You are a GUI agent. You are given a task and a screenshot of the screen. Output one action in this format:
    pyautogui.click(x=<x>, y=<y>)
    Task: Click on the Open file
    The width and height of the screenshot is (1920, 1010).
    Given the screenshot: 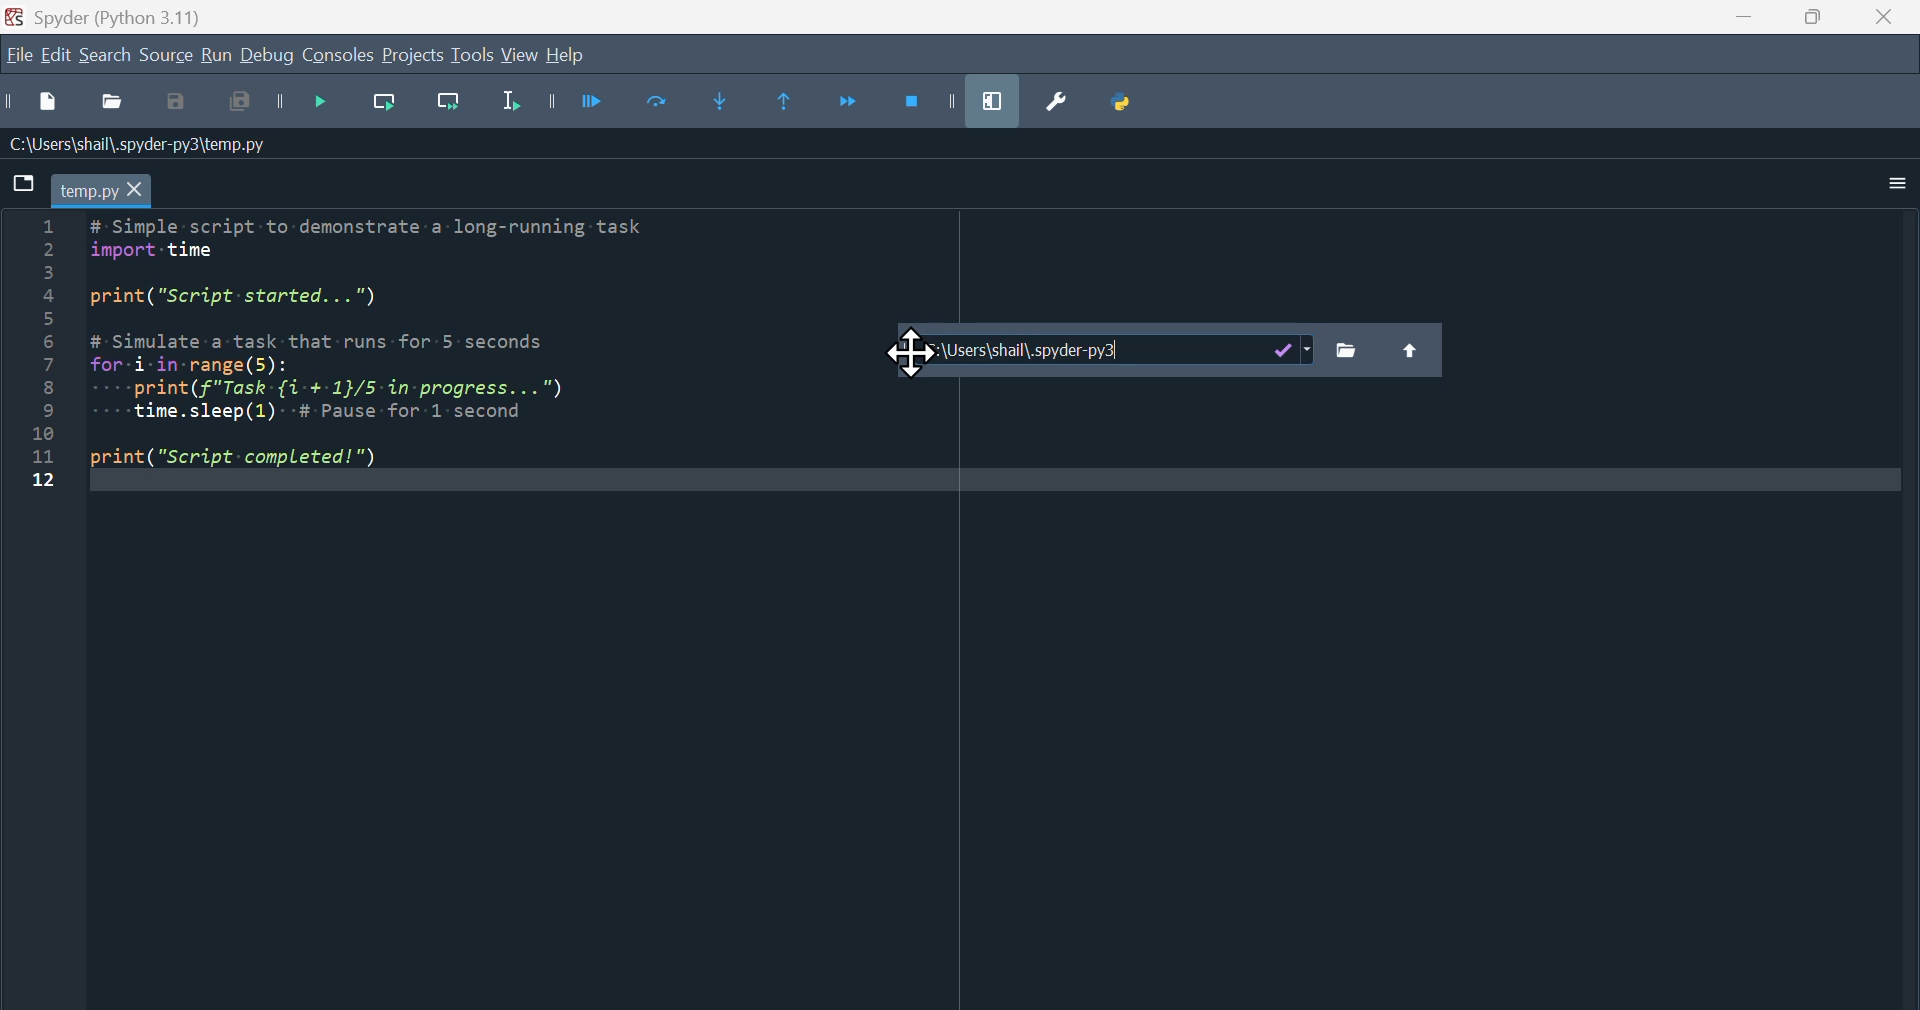 What is the action you would take?
    pyautogui.click(x=111, y=105)
    